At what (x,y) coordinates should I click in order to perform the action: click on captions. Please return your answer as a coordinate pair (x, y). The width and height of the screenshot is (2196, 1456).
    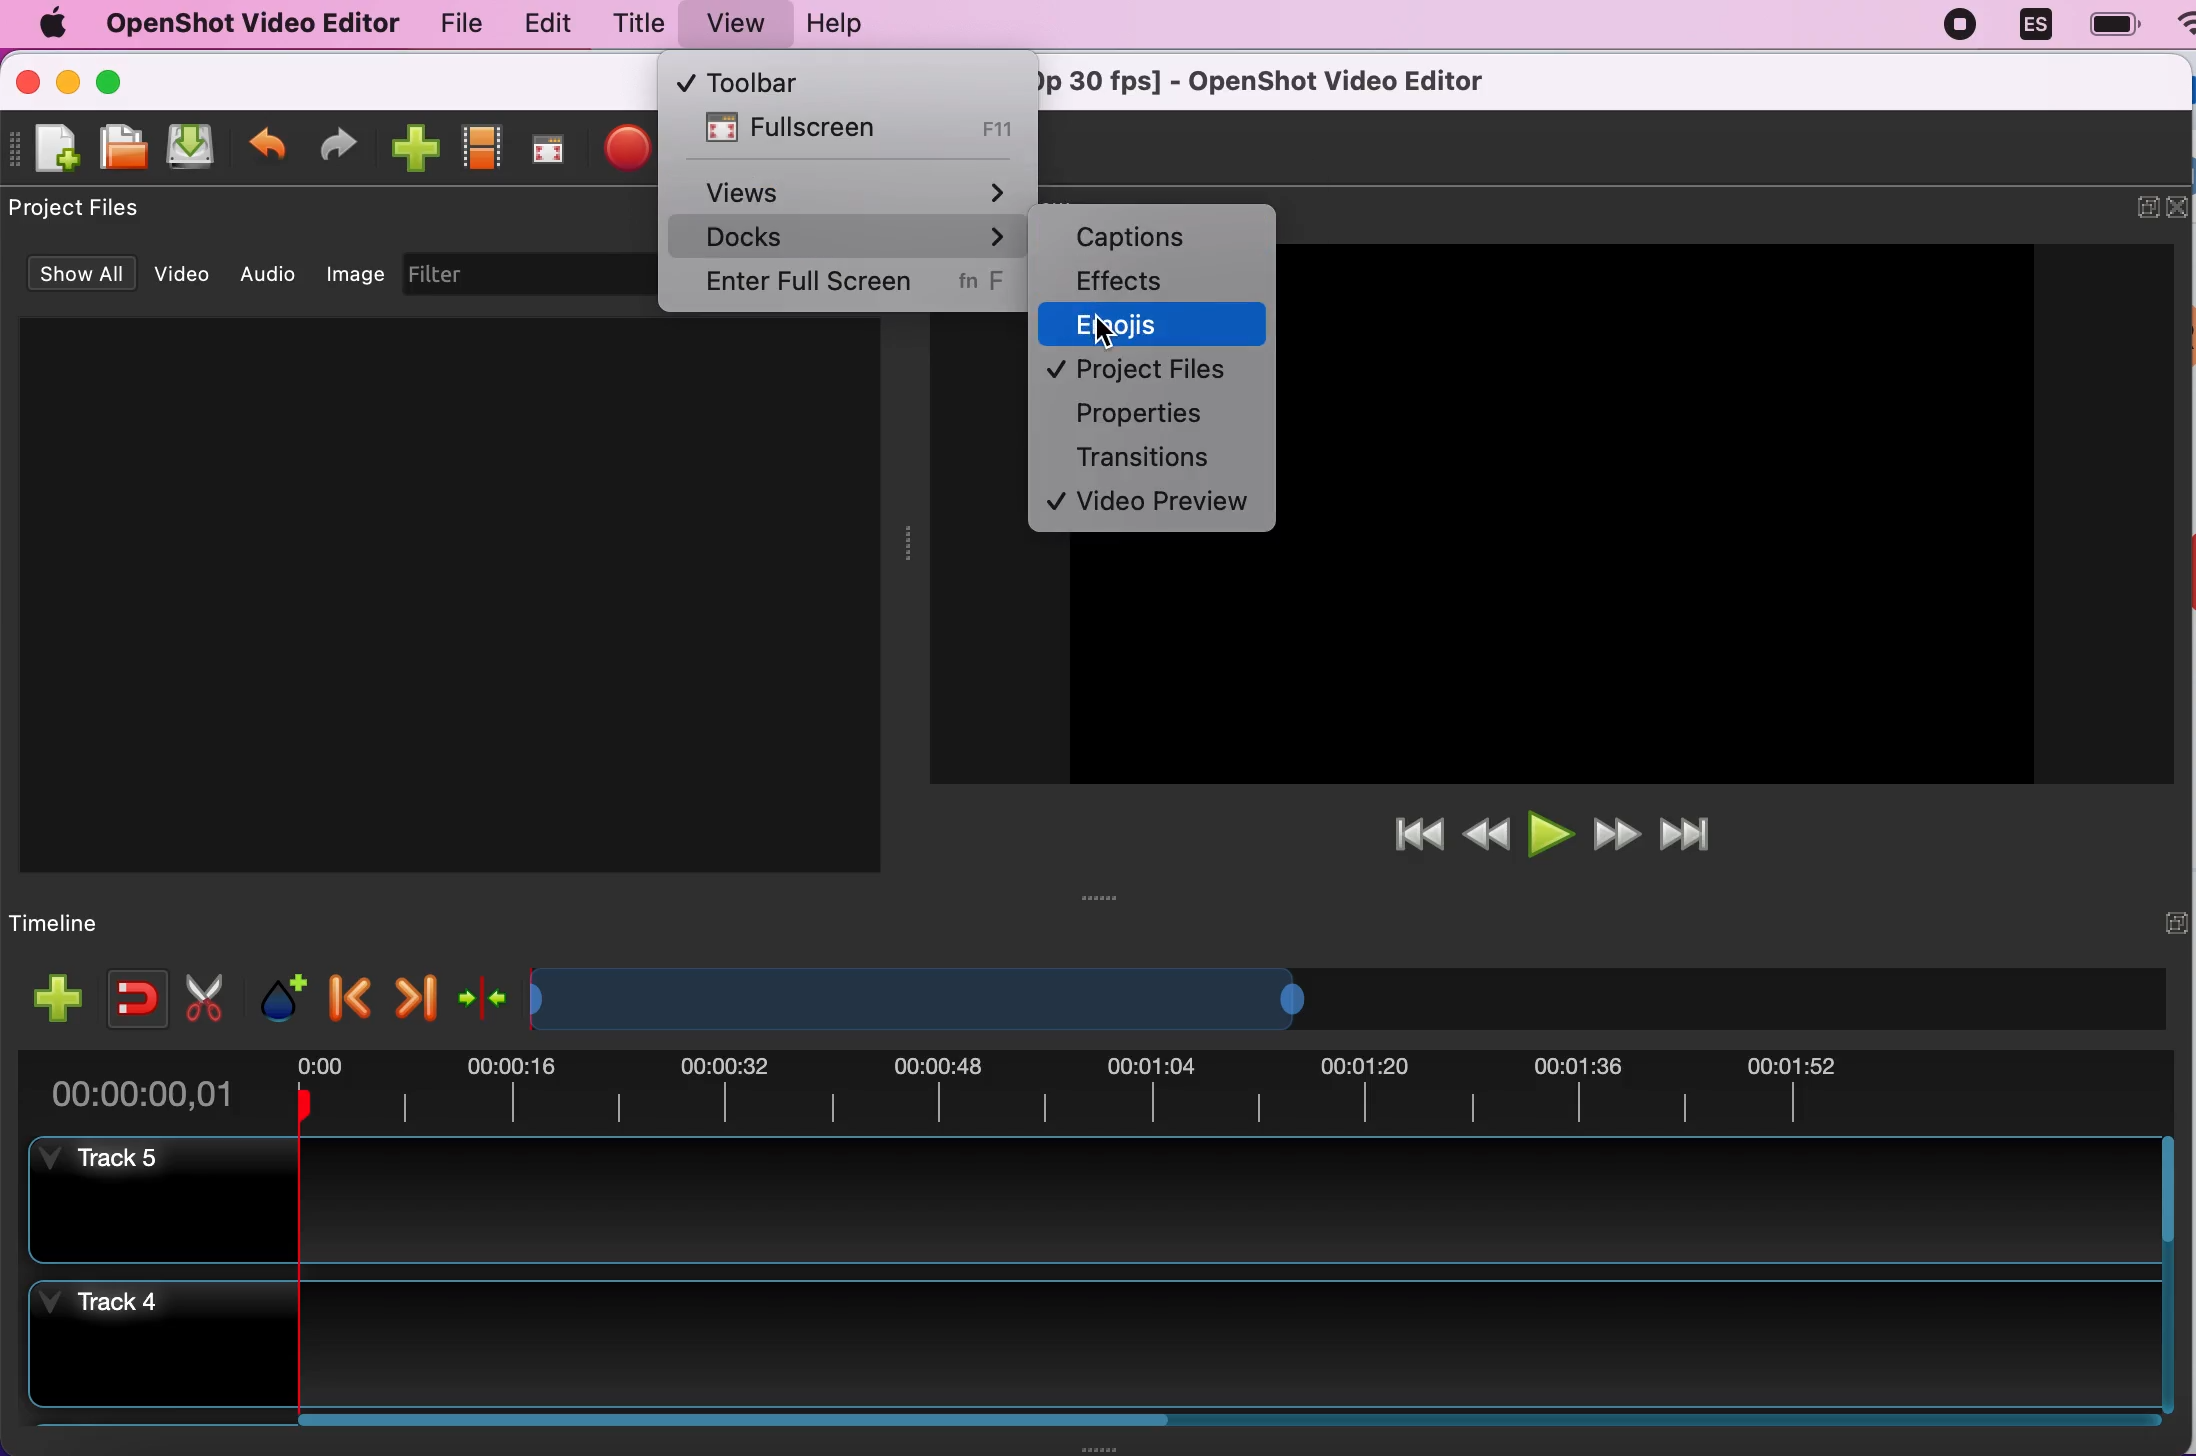
    Looking at the image, I should click on (1145, 235).